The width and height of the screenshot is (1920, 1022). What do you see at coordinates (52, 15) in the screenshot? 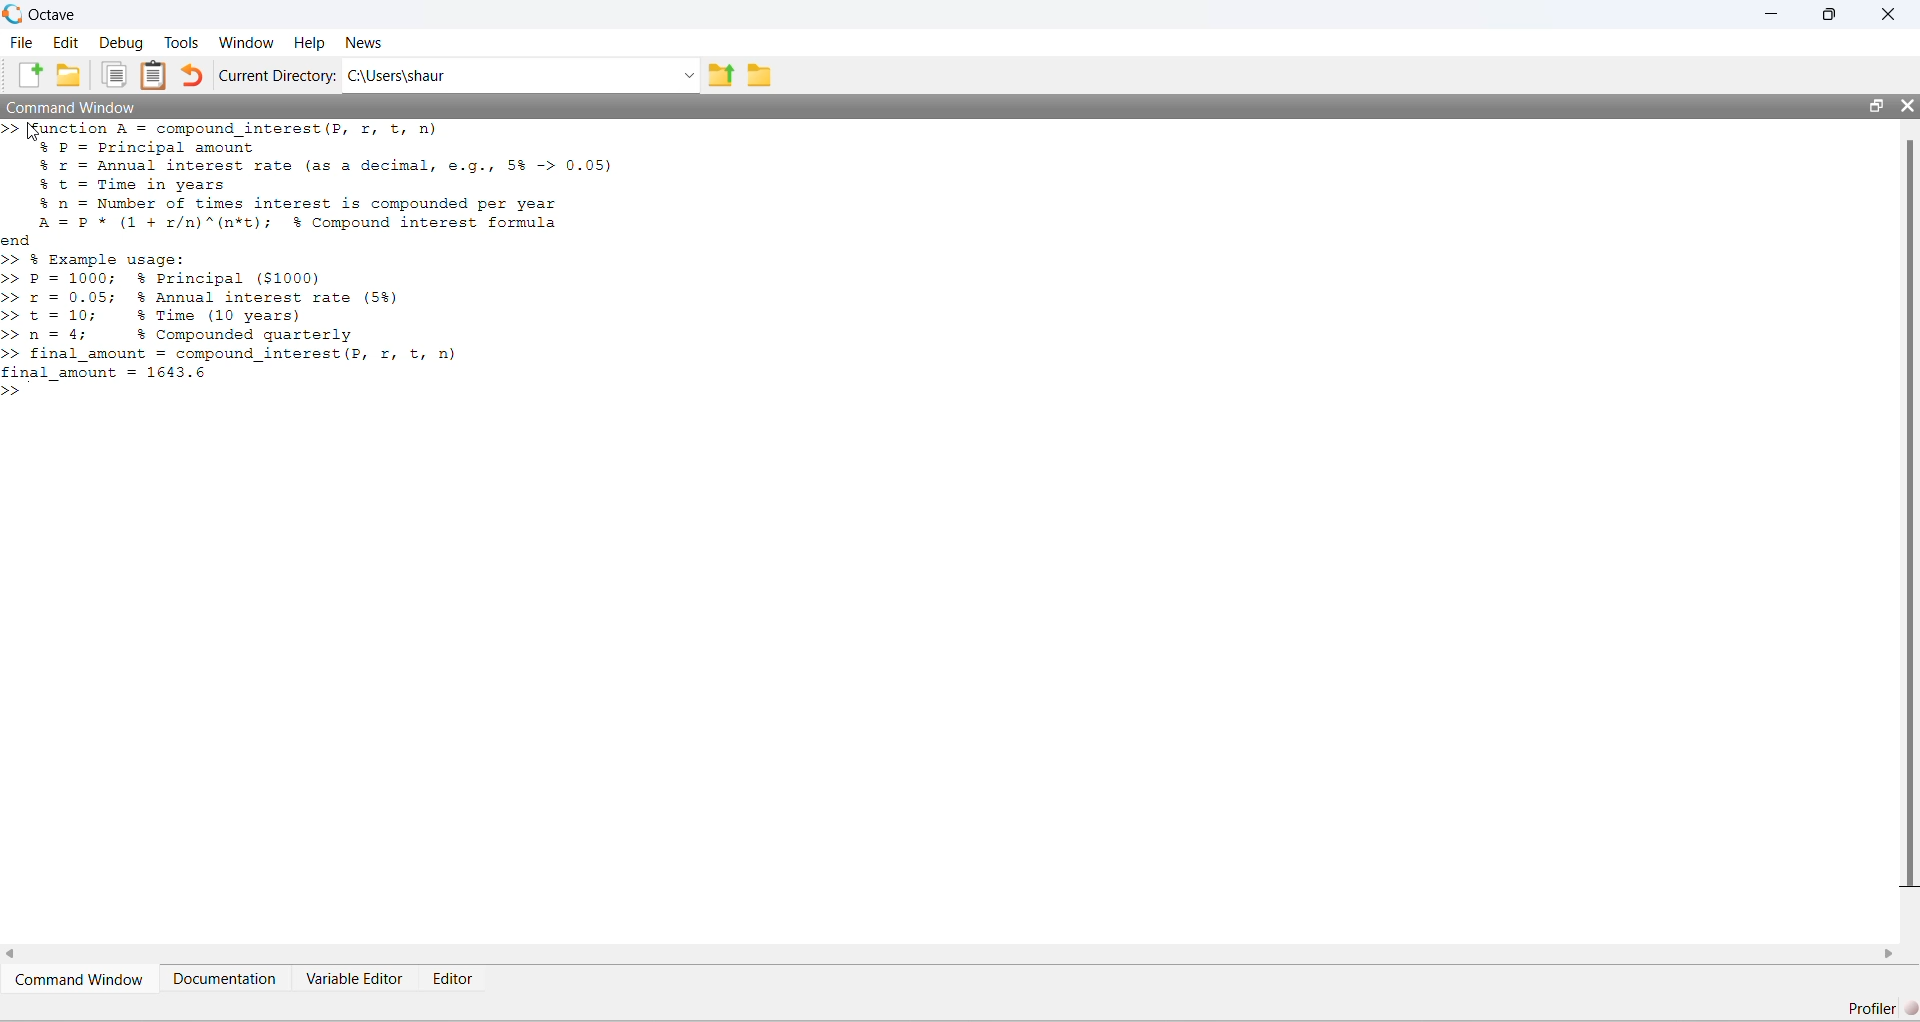
I see `Octave` at bounding box center [52, 15].